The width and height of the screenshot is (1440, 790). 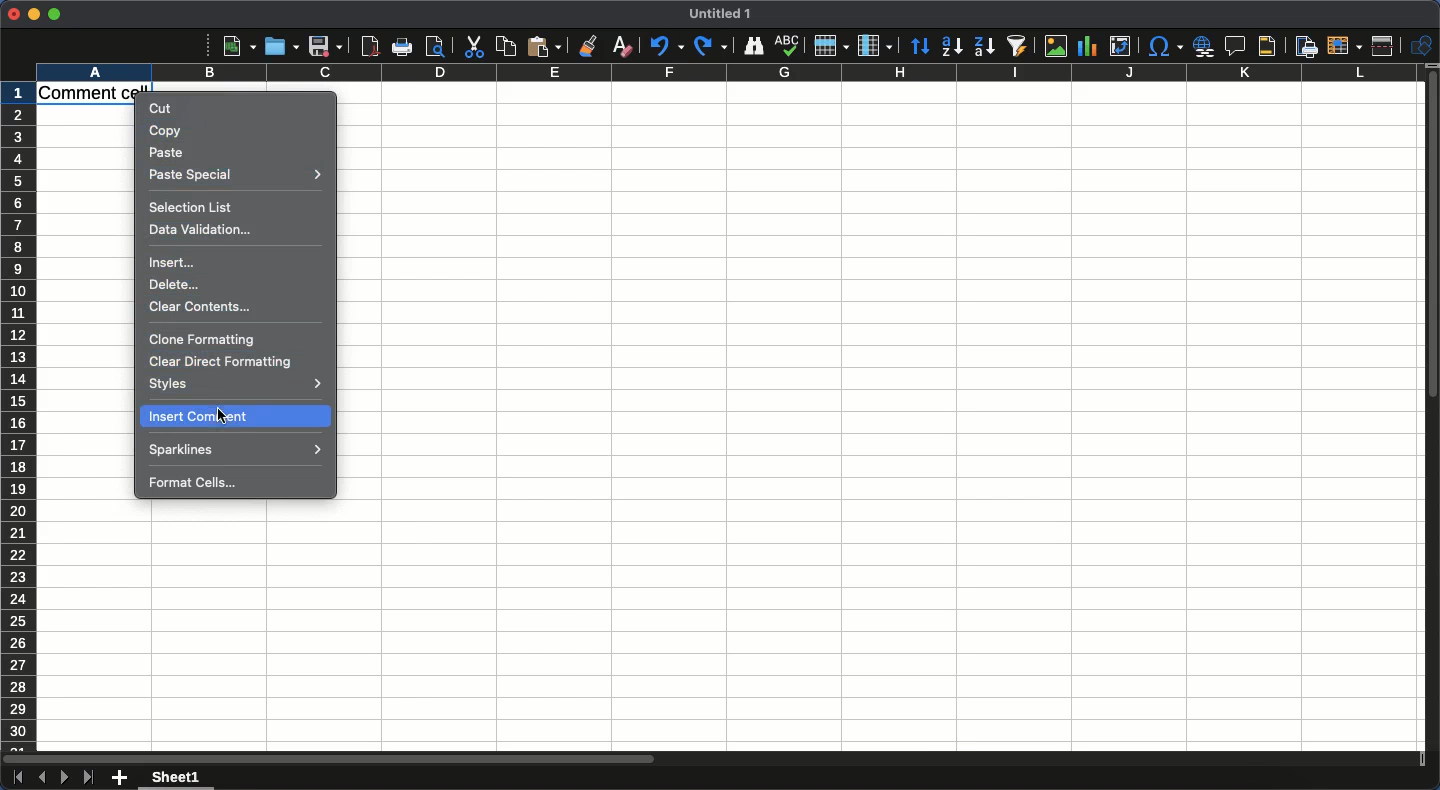 What do you see at coordinates (36, 15) in the screenshot?
I see `Minimize` at bounding box center [36, 15].